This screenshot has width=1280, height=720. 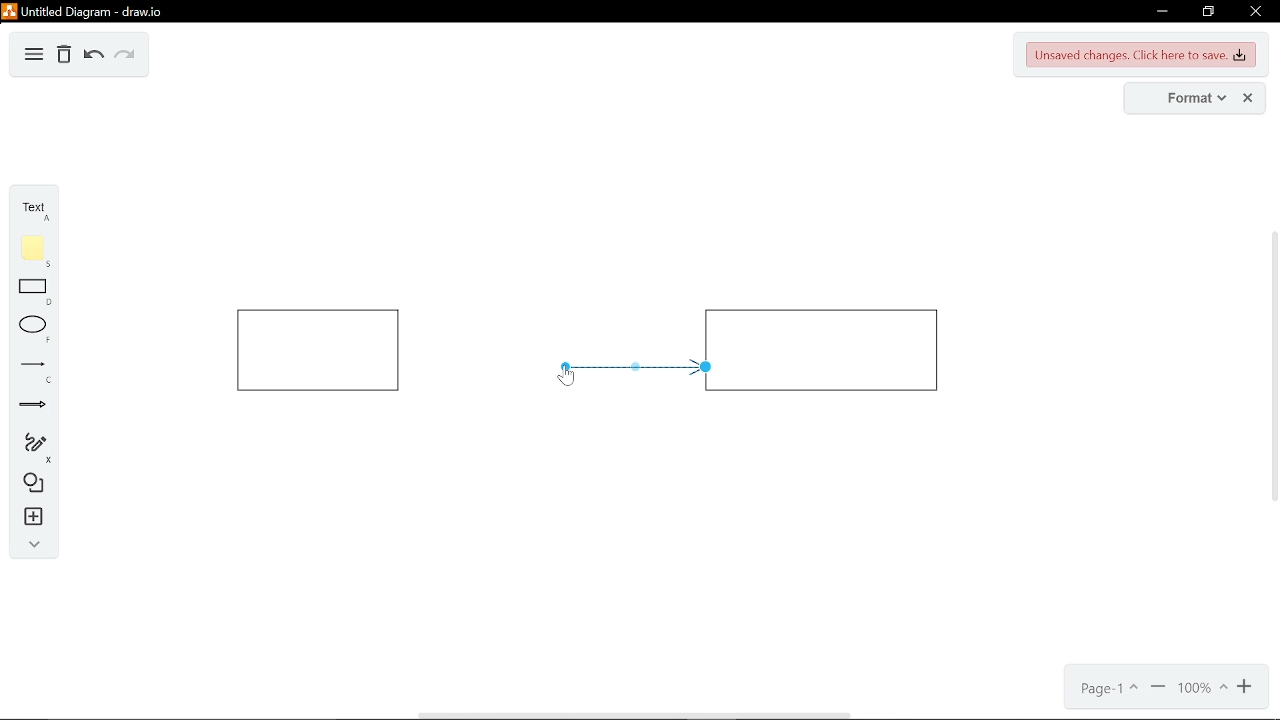 What do you see at coordinates (317, 351) in the screenshot?
I see `rectangle 1` at bounding box center [317, 351].